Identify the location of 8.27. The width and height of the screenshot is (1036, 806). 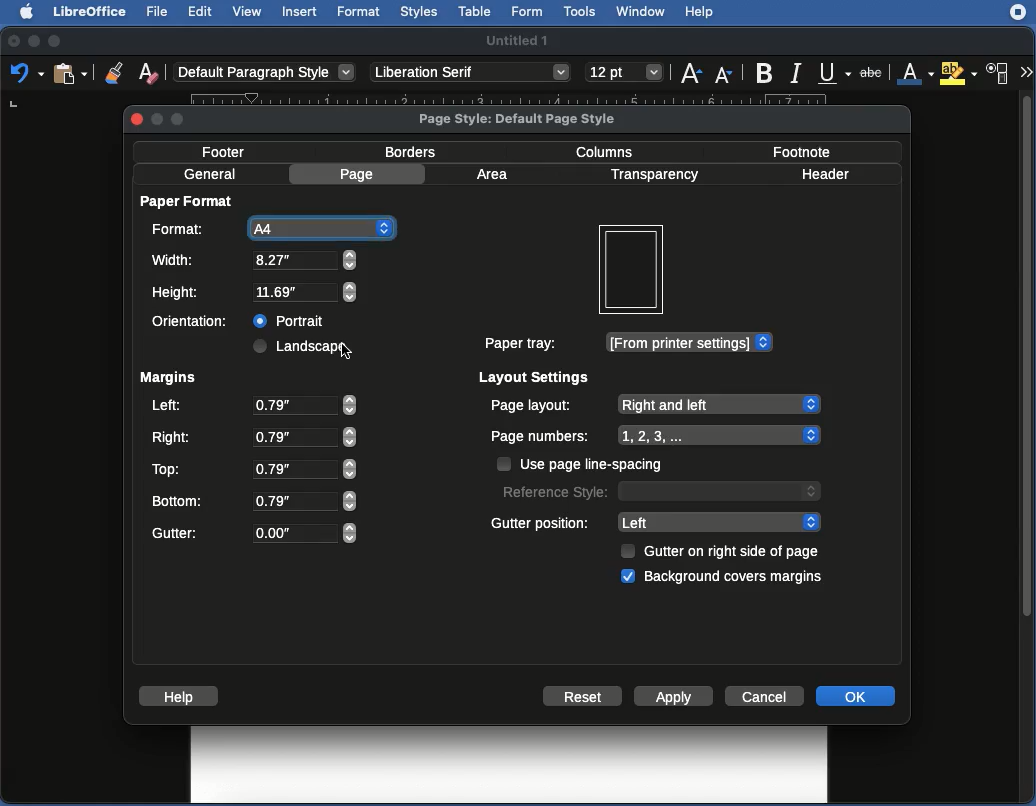
(308, 260).